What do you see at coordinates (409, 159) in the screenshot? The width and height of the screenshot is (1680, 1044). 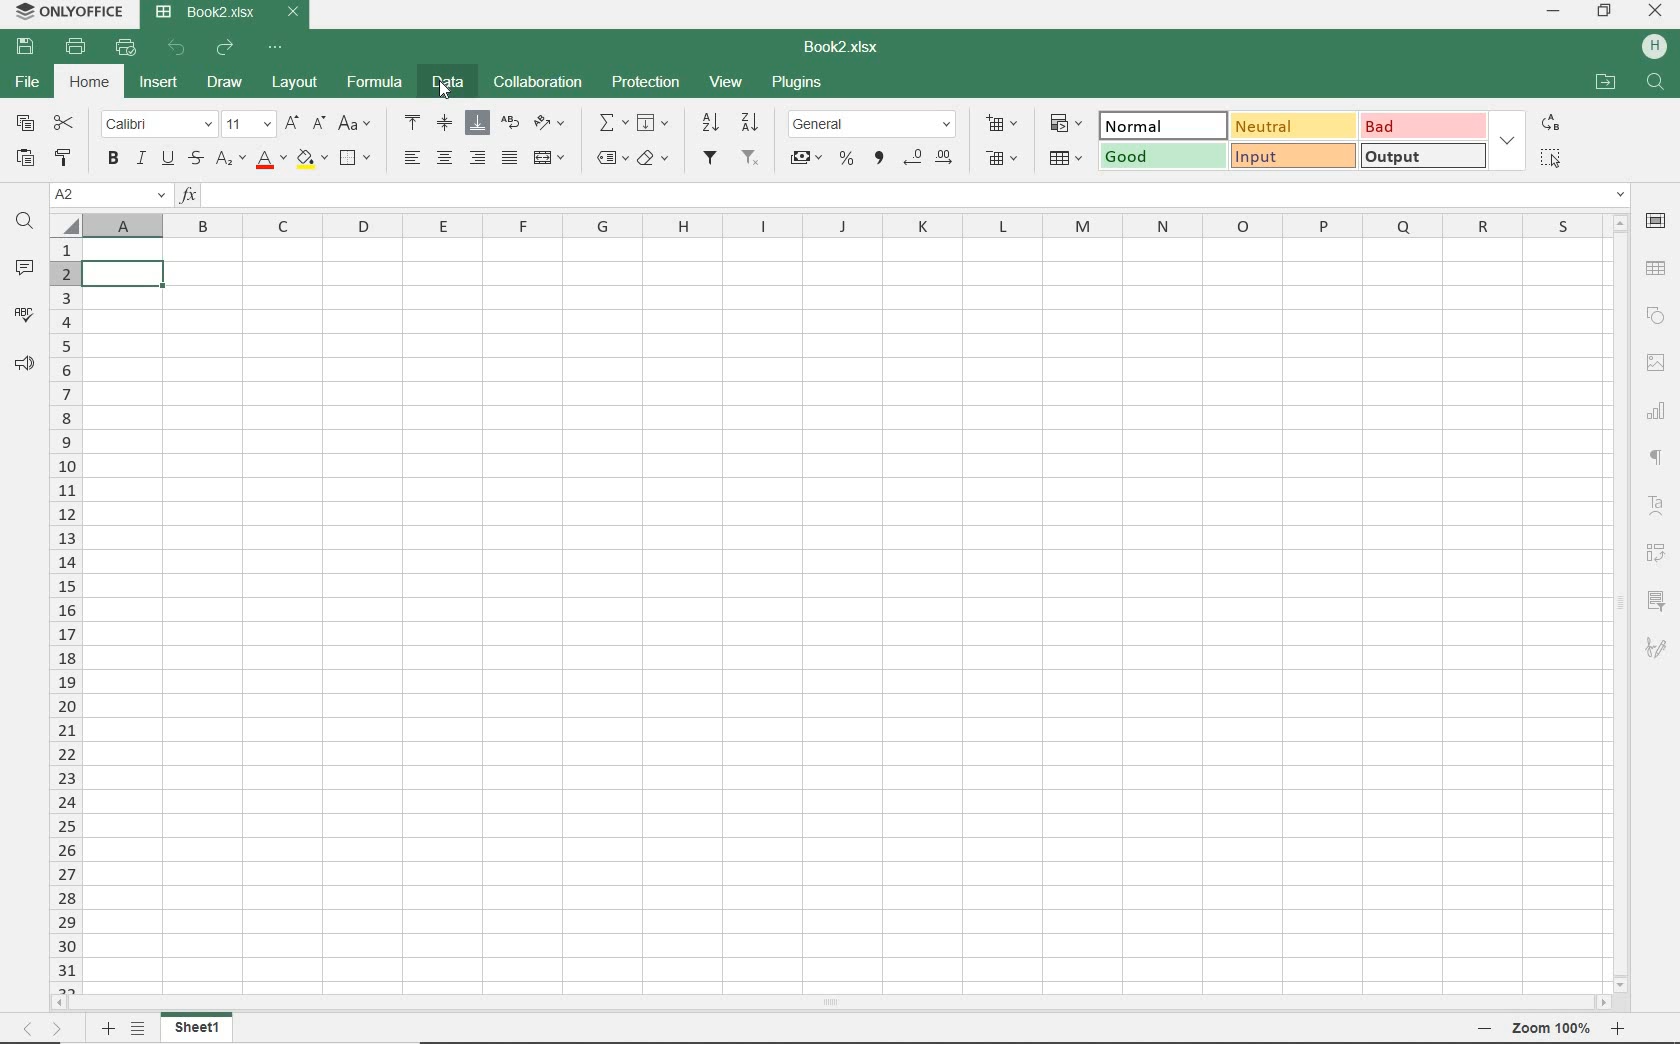 I see `ALIGN RIGHT` at bounding box center [409, 159].